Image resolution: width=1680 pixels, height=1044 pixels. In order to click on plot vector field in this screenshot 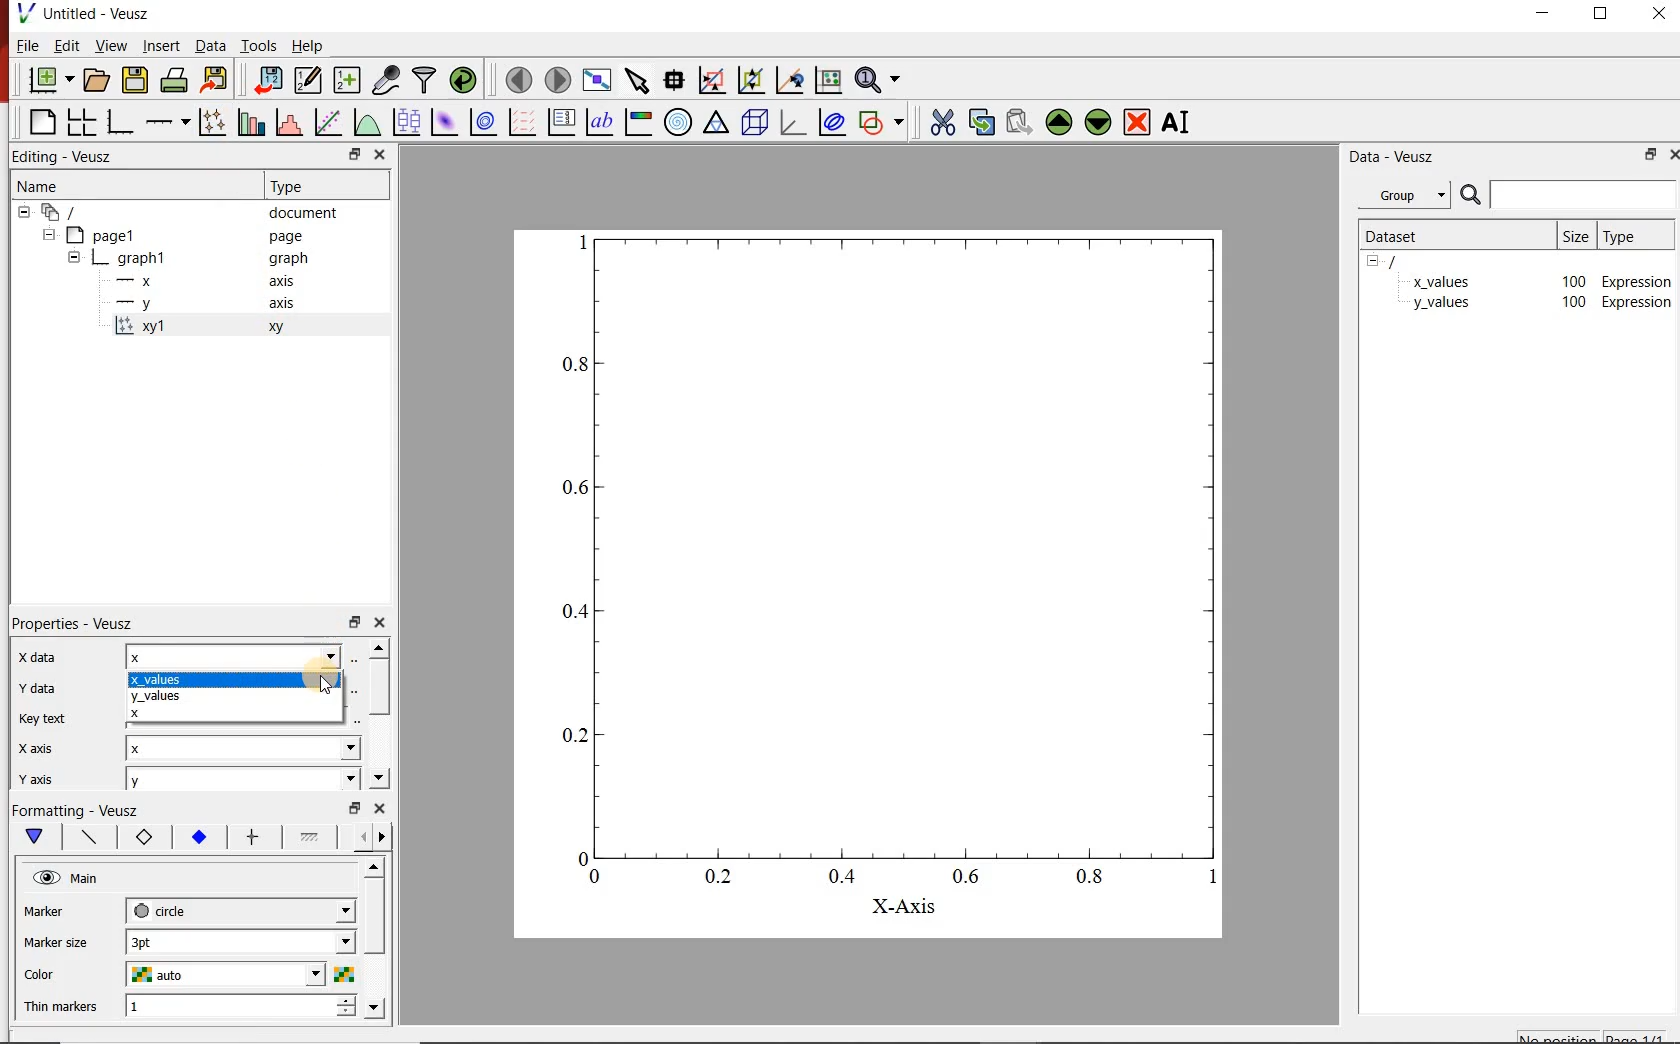, I will do `click(522, 122)`.